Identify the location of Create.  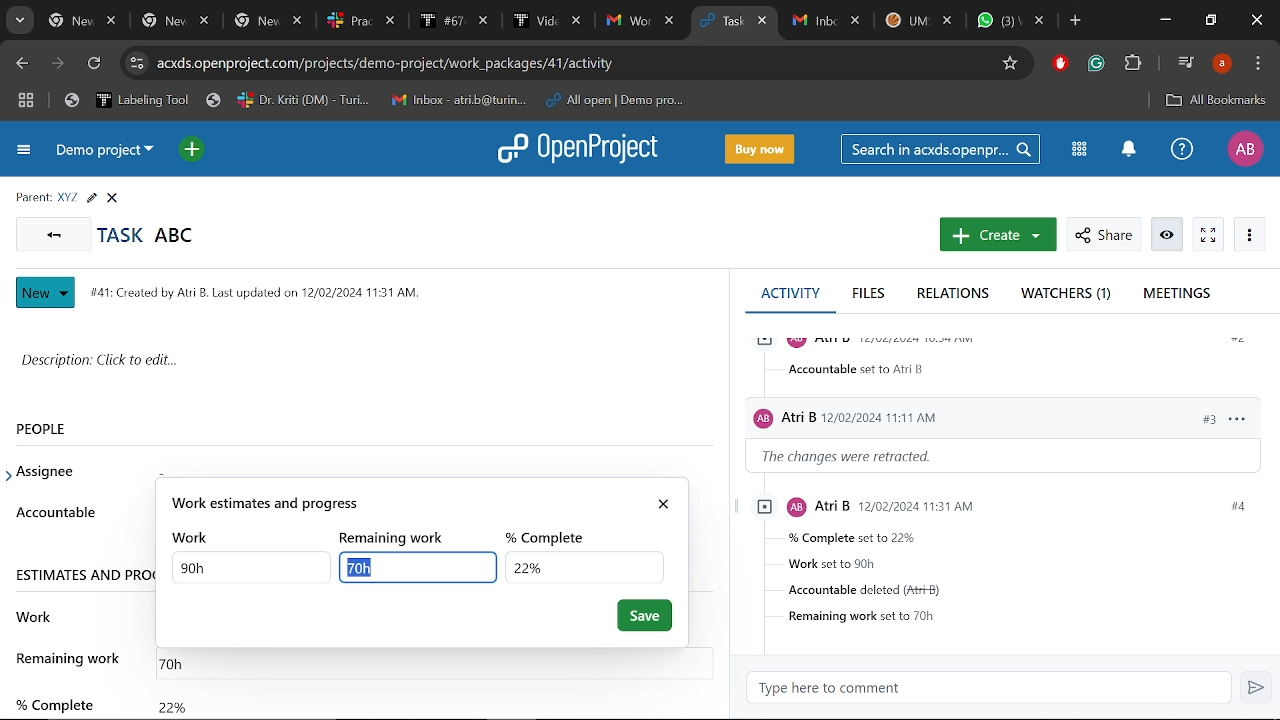
(995, 236).